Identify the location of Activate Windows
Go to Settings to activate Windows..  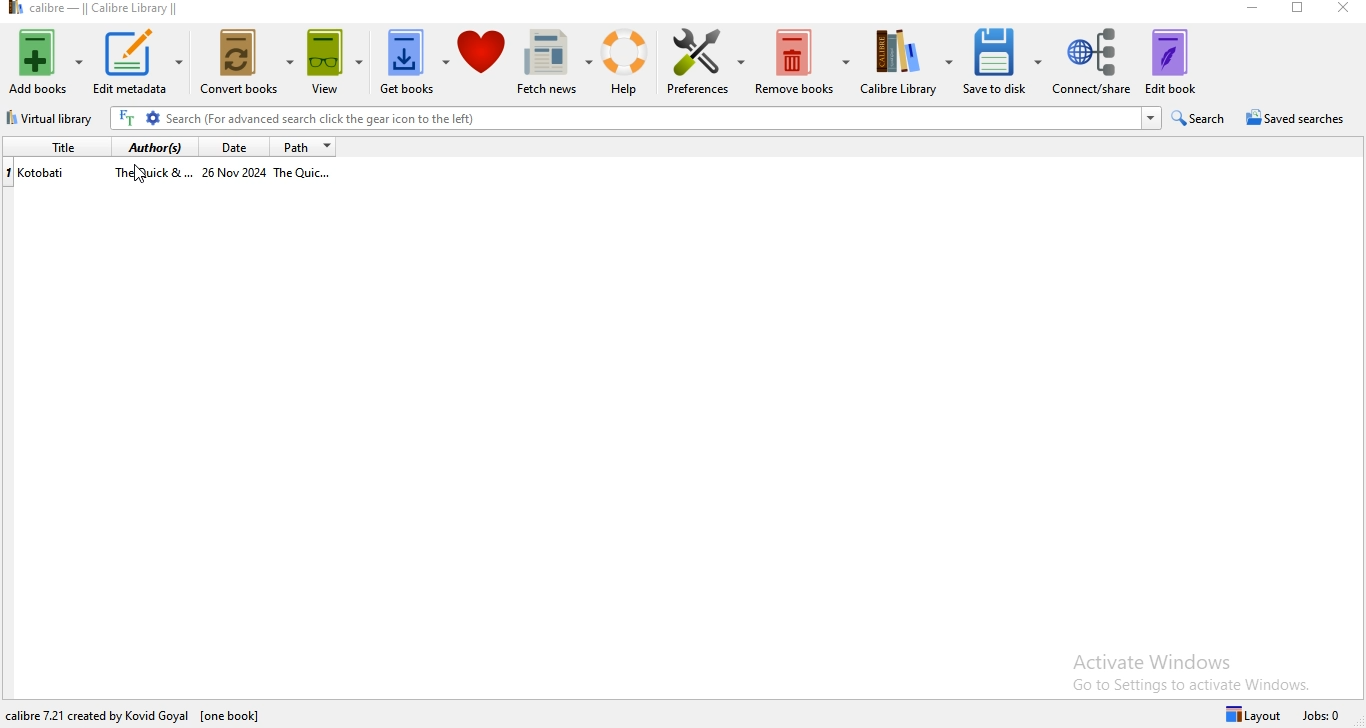
(1192, 669).